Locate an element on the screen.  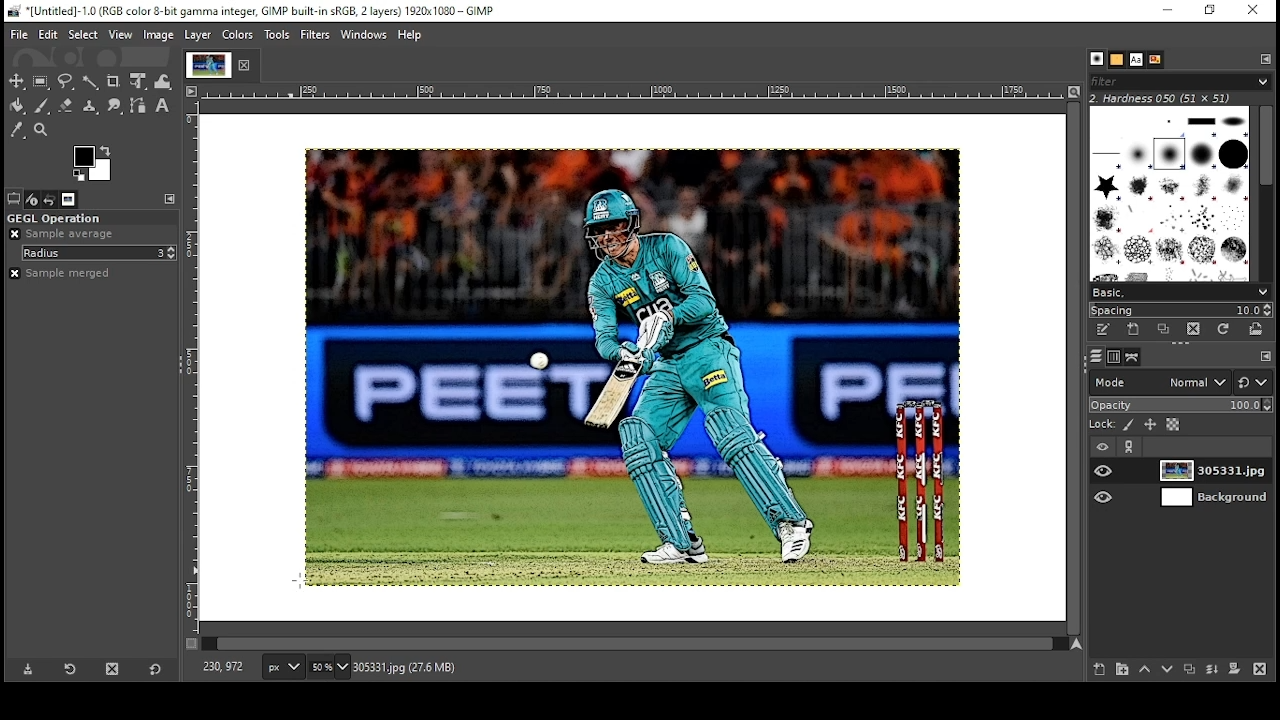
zoom tool is located at coordinates (42, 130).